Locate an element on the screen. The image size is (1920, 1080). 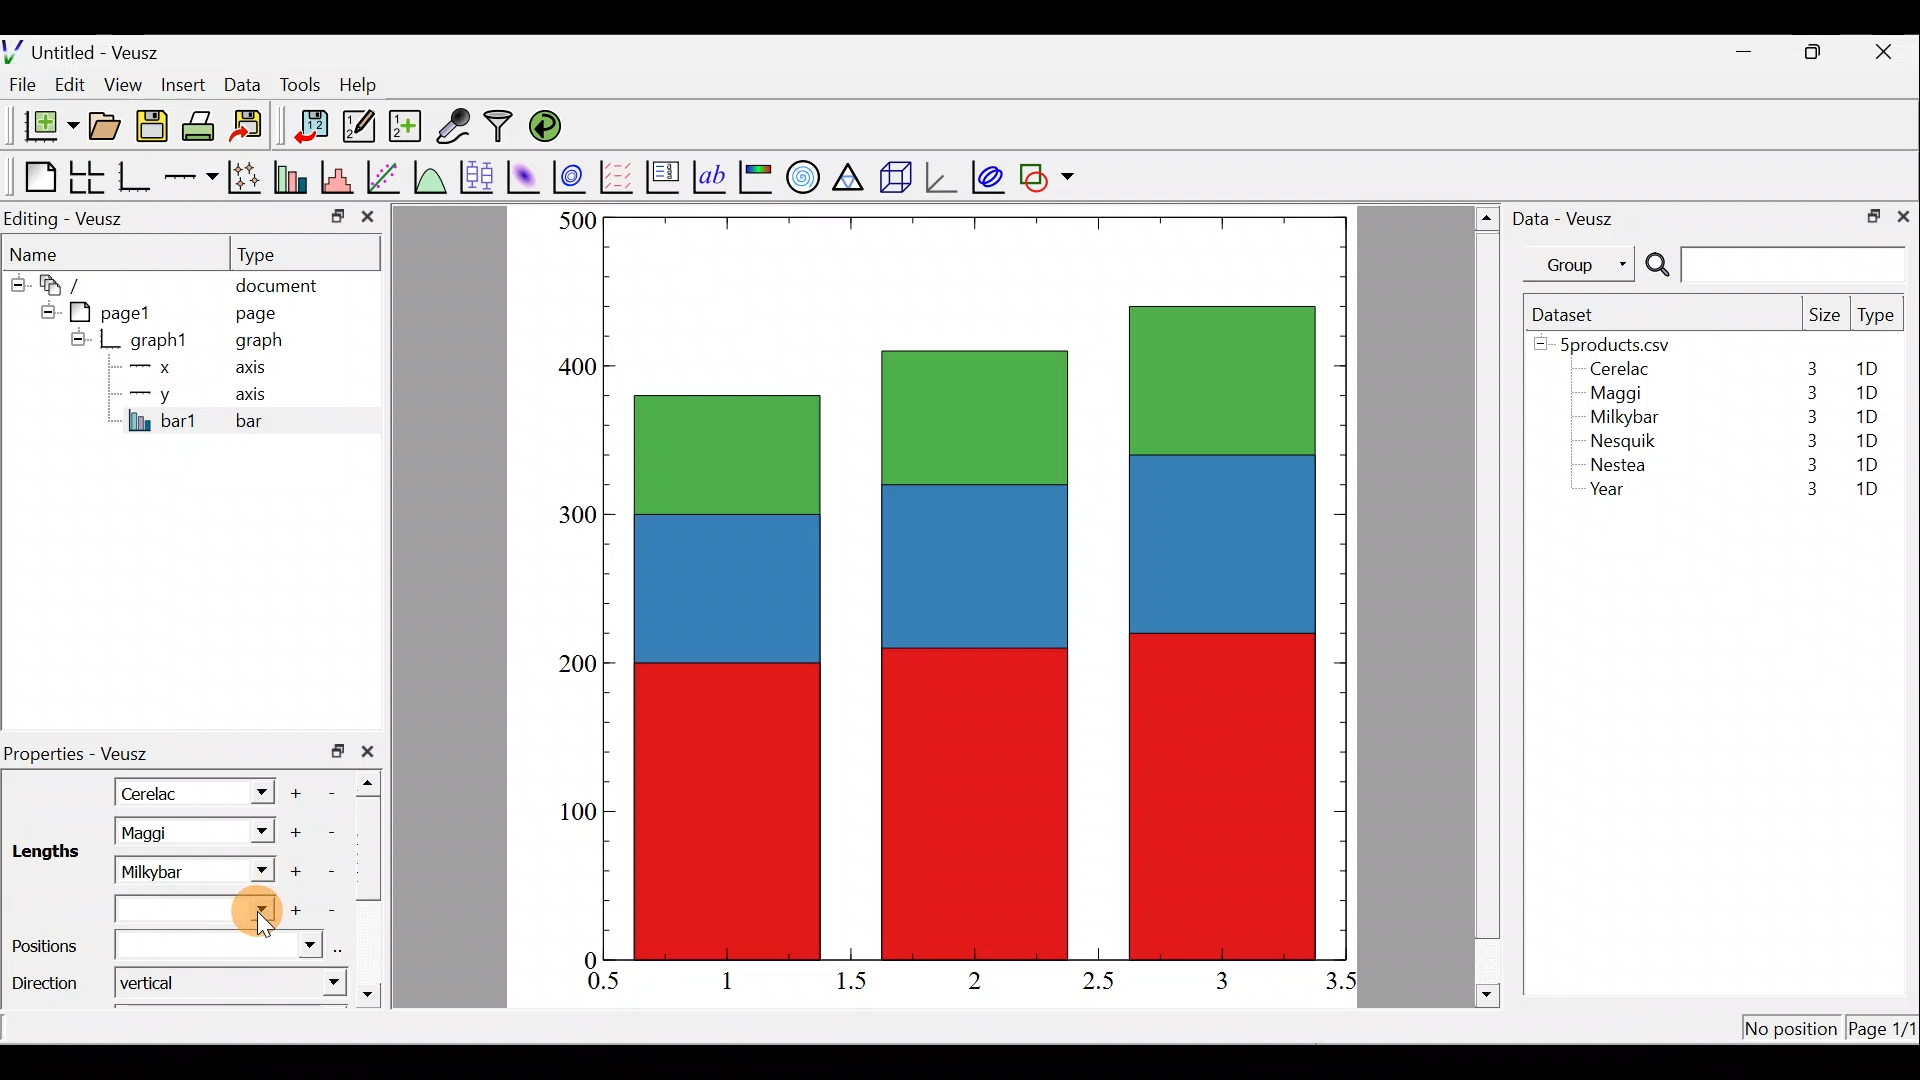
3 is located at coordinates (1808, 440).